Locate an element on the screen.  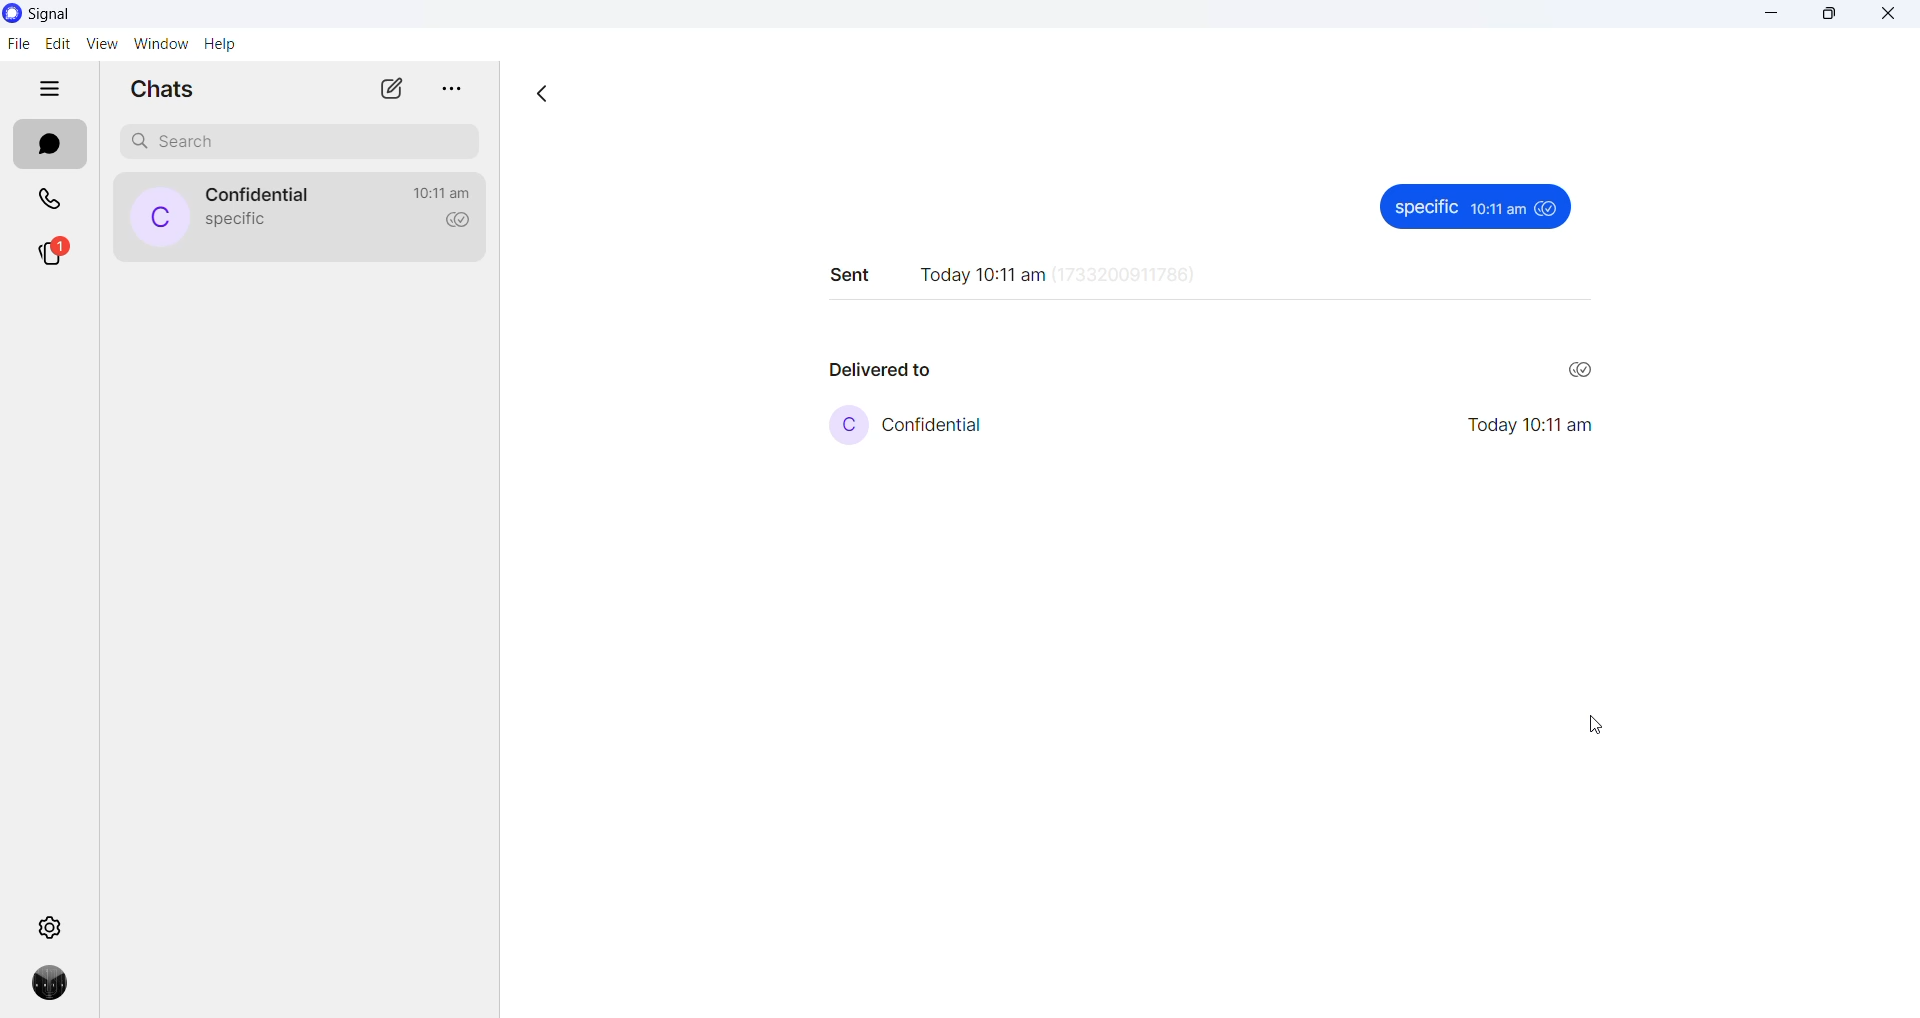
window is located at coordinates (161, 45).